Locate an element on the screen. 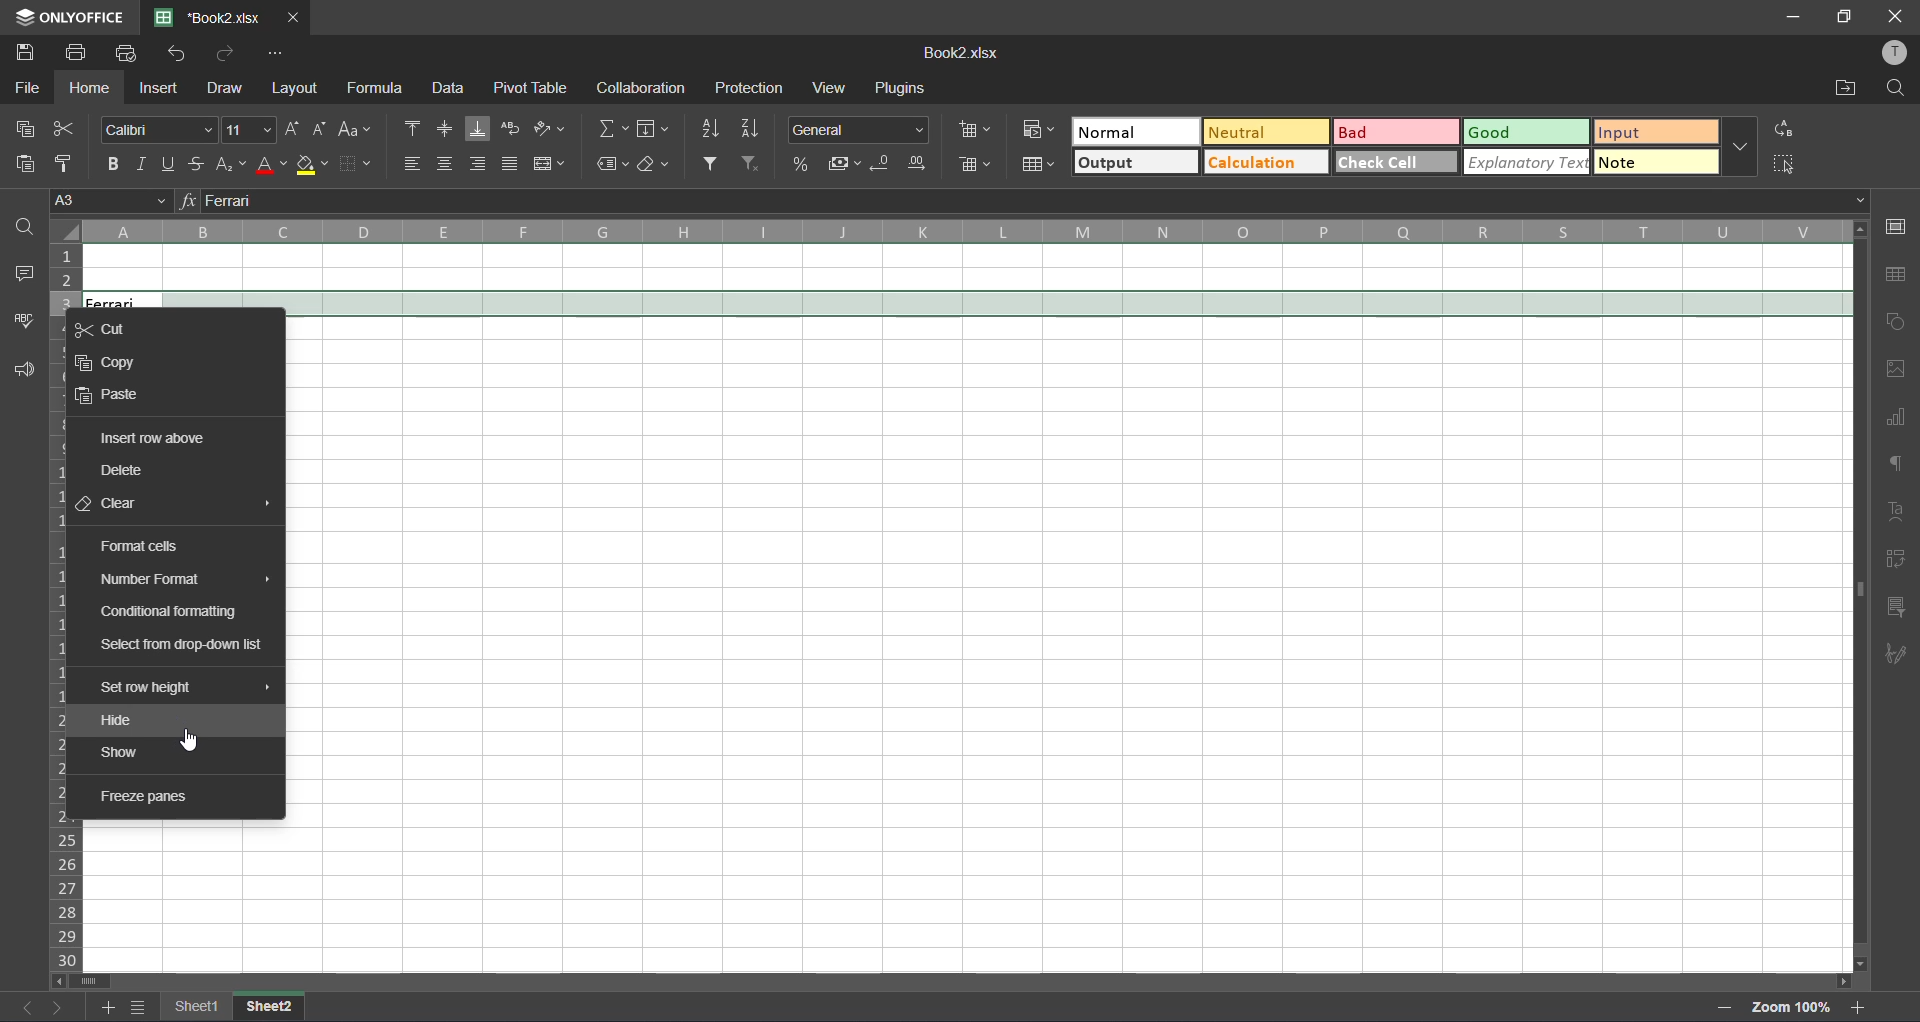  draw is located at coordinates (226, 91).